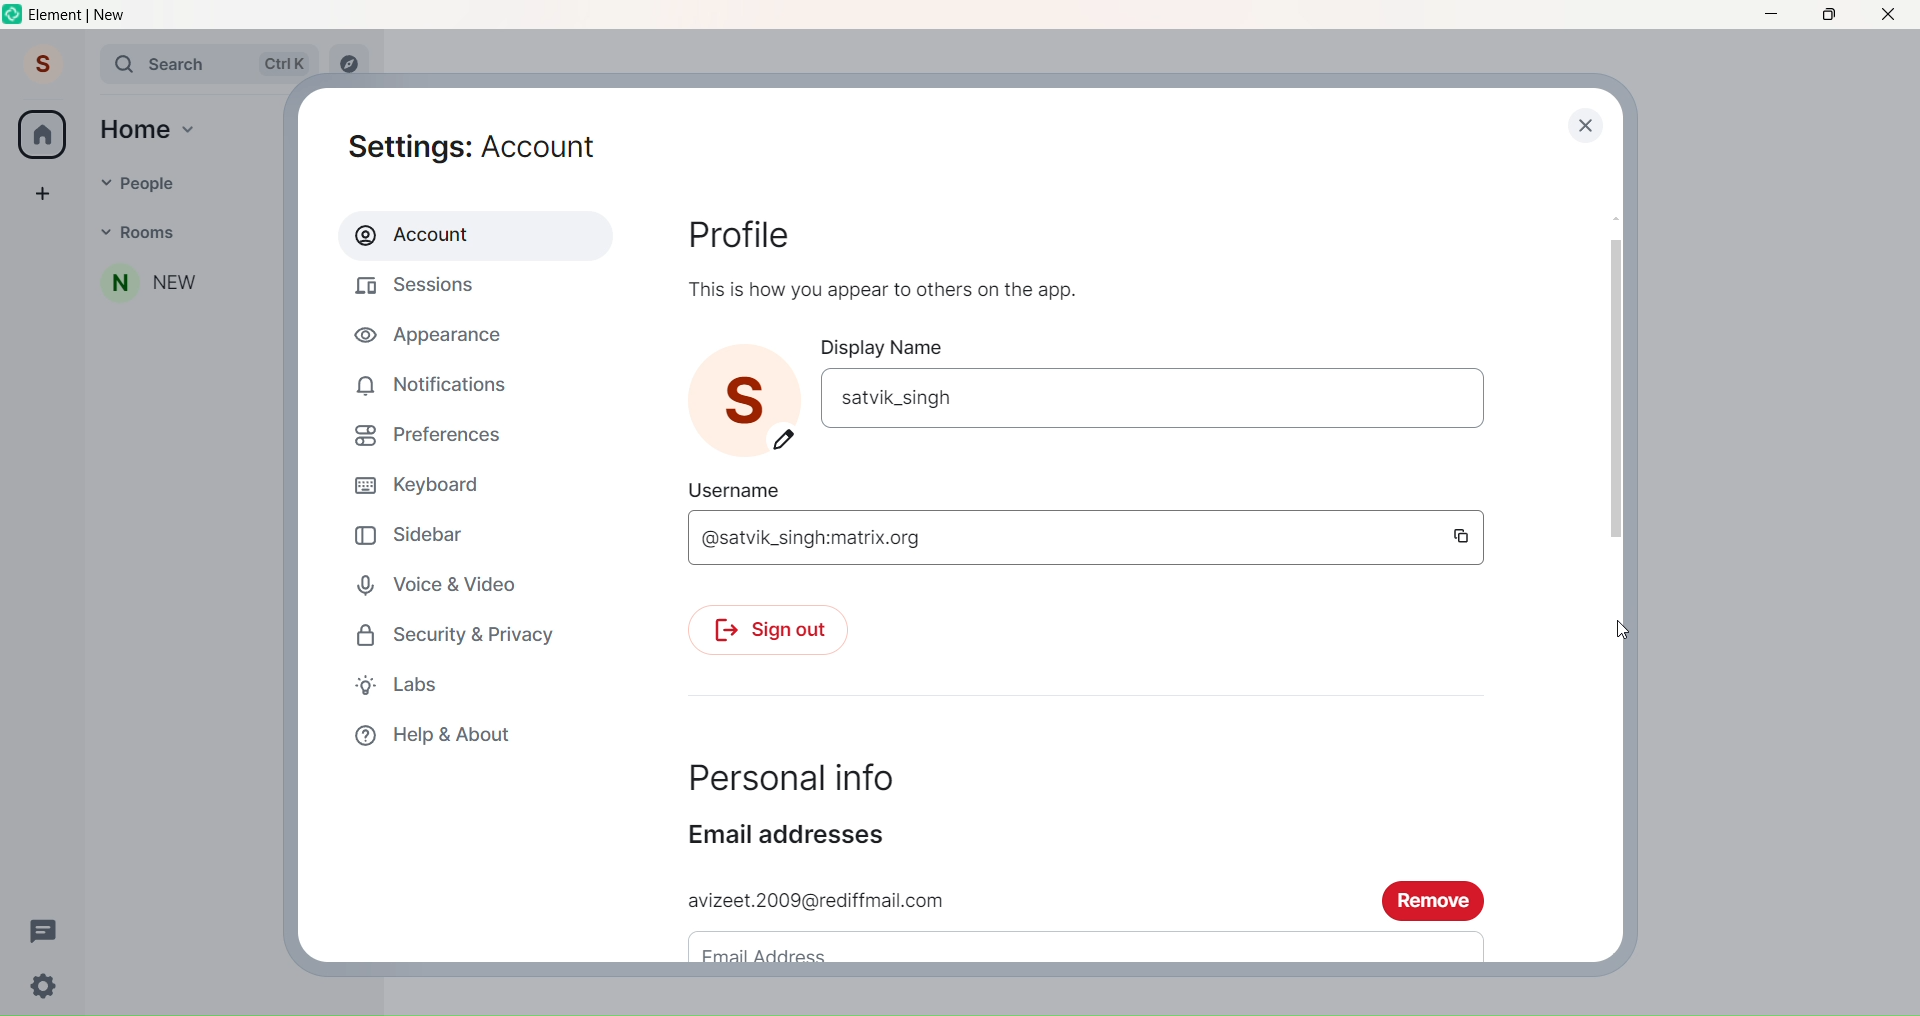 The width and height of the screenshot is (1920, 1016). What do you see at coordinates (208, 64) in the screenshot?
I see `Search Bar` at bounding box center [208, 64].